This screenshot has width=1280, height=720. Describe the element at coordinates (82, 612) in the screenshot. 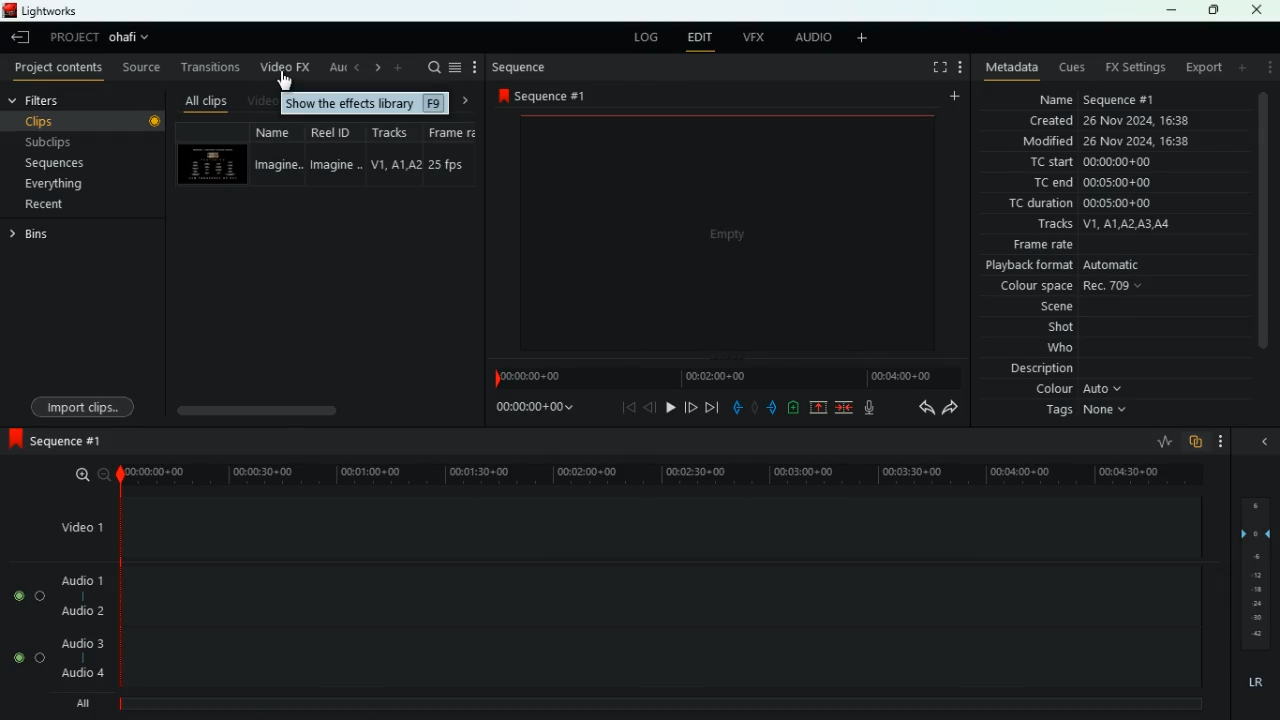

I see `audio 2` at that location.